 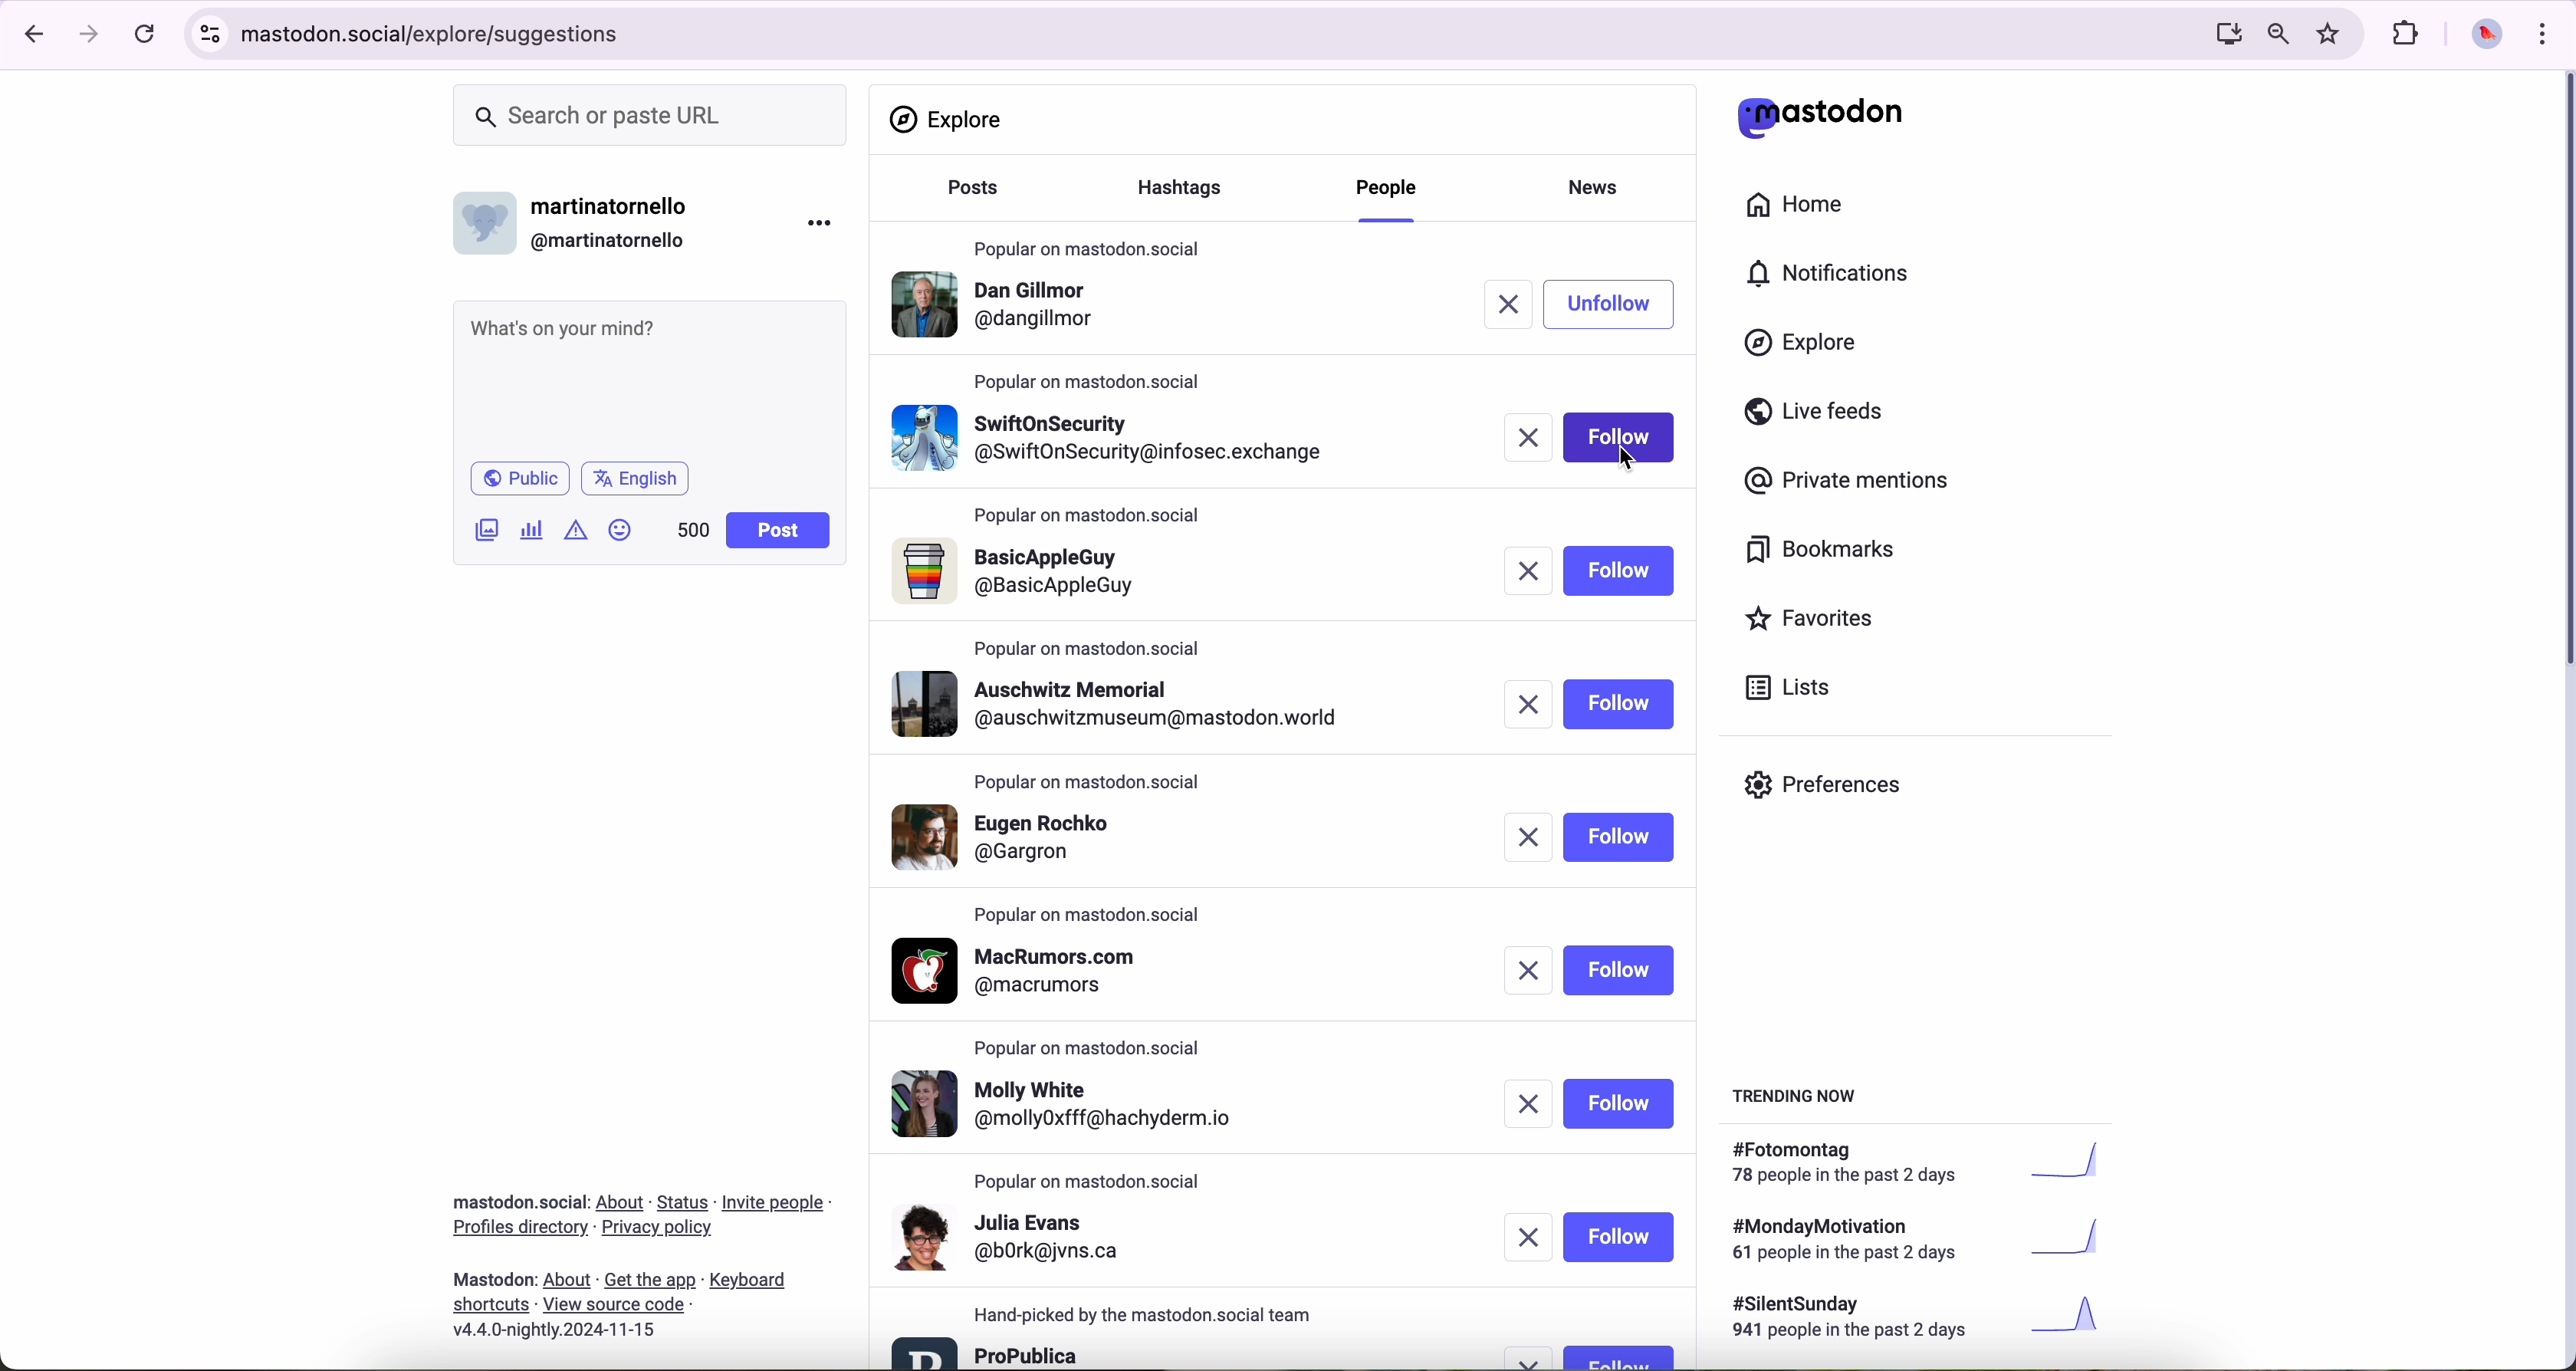 I want to click on follow button, so click(x=1621, y=1237).